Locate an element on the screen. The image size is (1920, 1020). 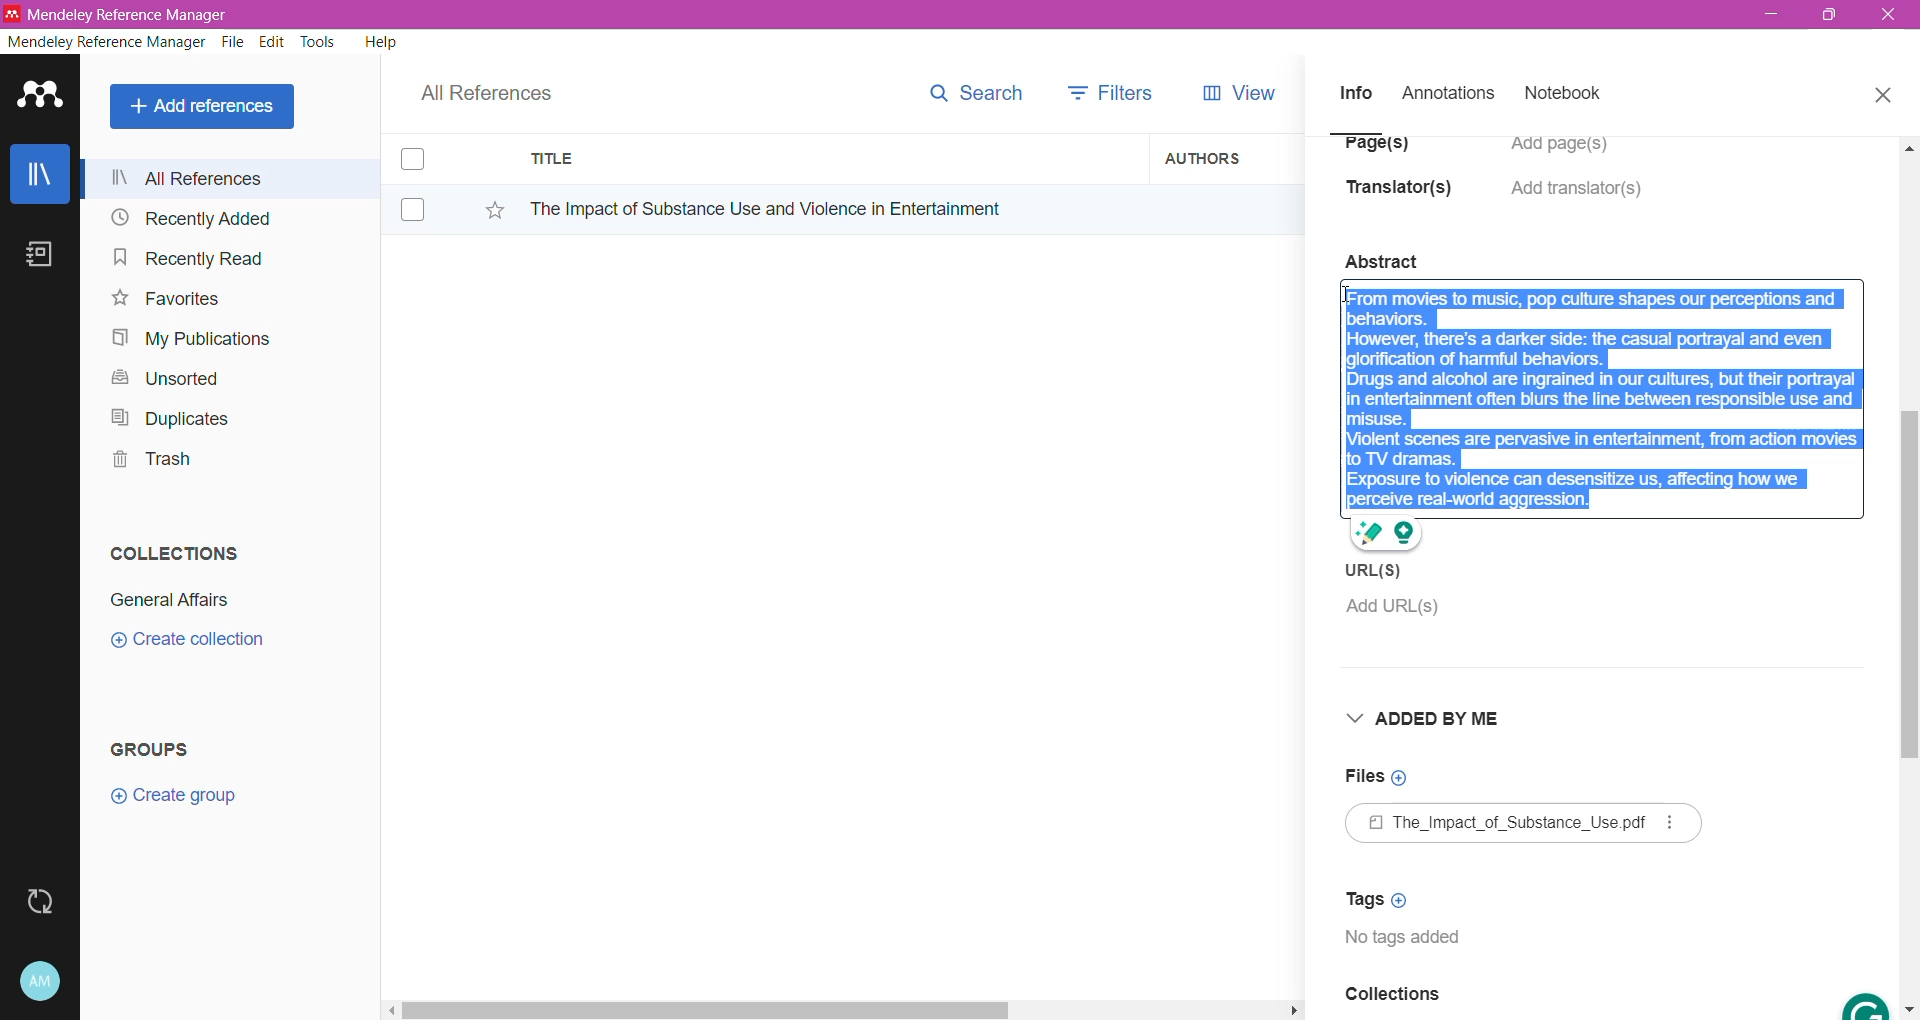
Vertical Scroll Bar is located at coordinates (1908, 576).